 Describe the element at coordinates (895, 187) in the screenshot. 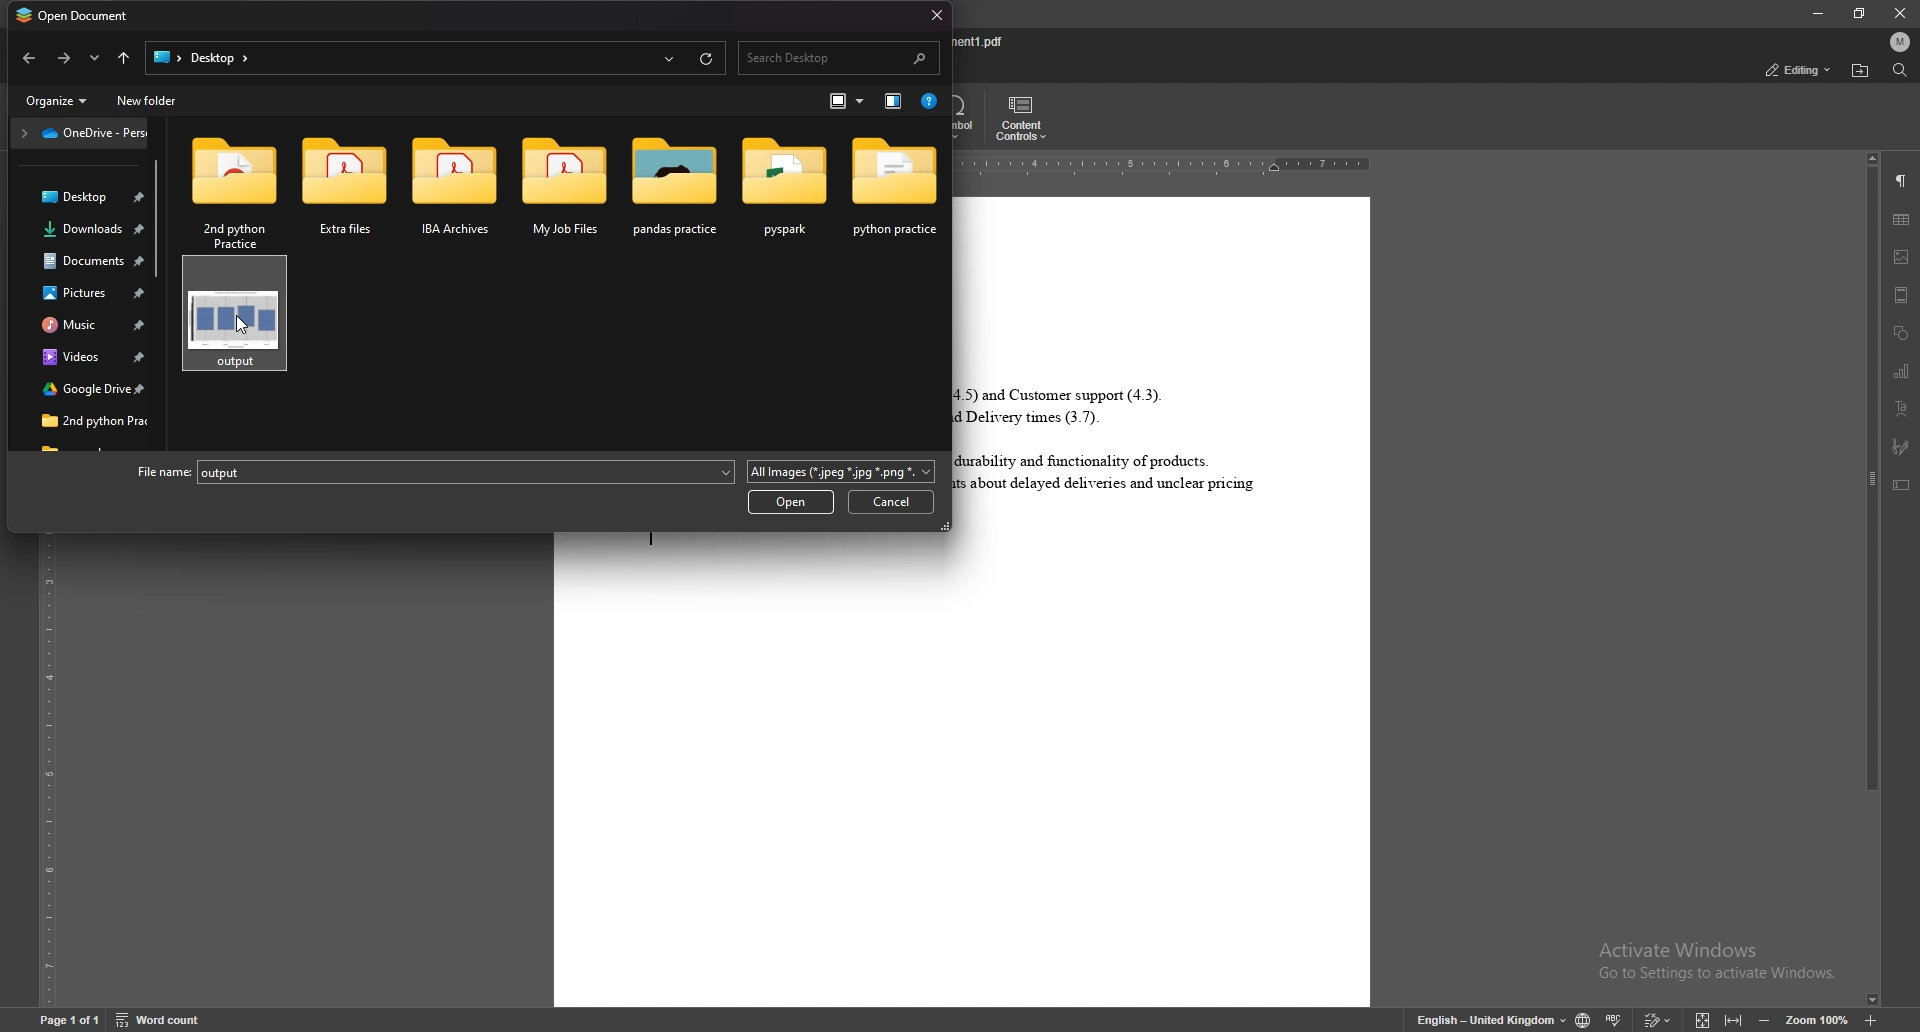

I see `folder` at that location.